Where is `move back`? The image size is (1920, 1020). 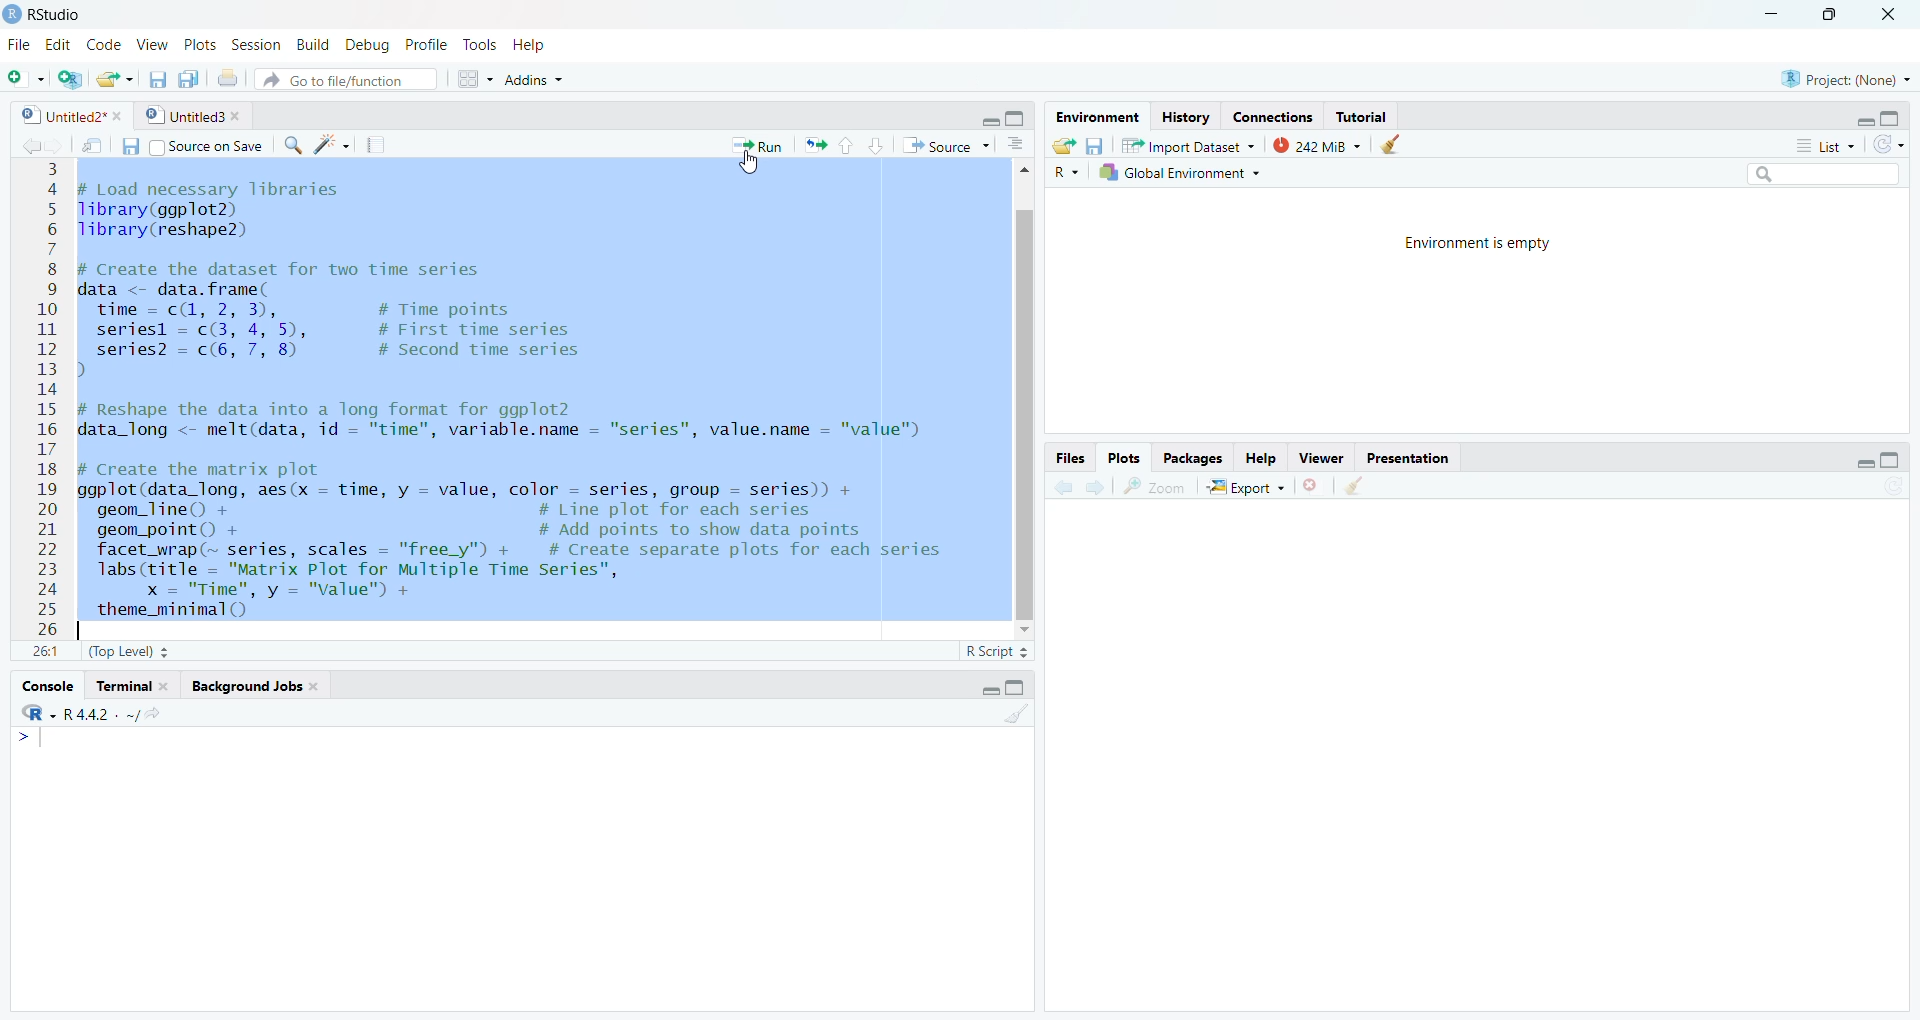
move back is located at coordinates (1062, 485).